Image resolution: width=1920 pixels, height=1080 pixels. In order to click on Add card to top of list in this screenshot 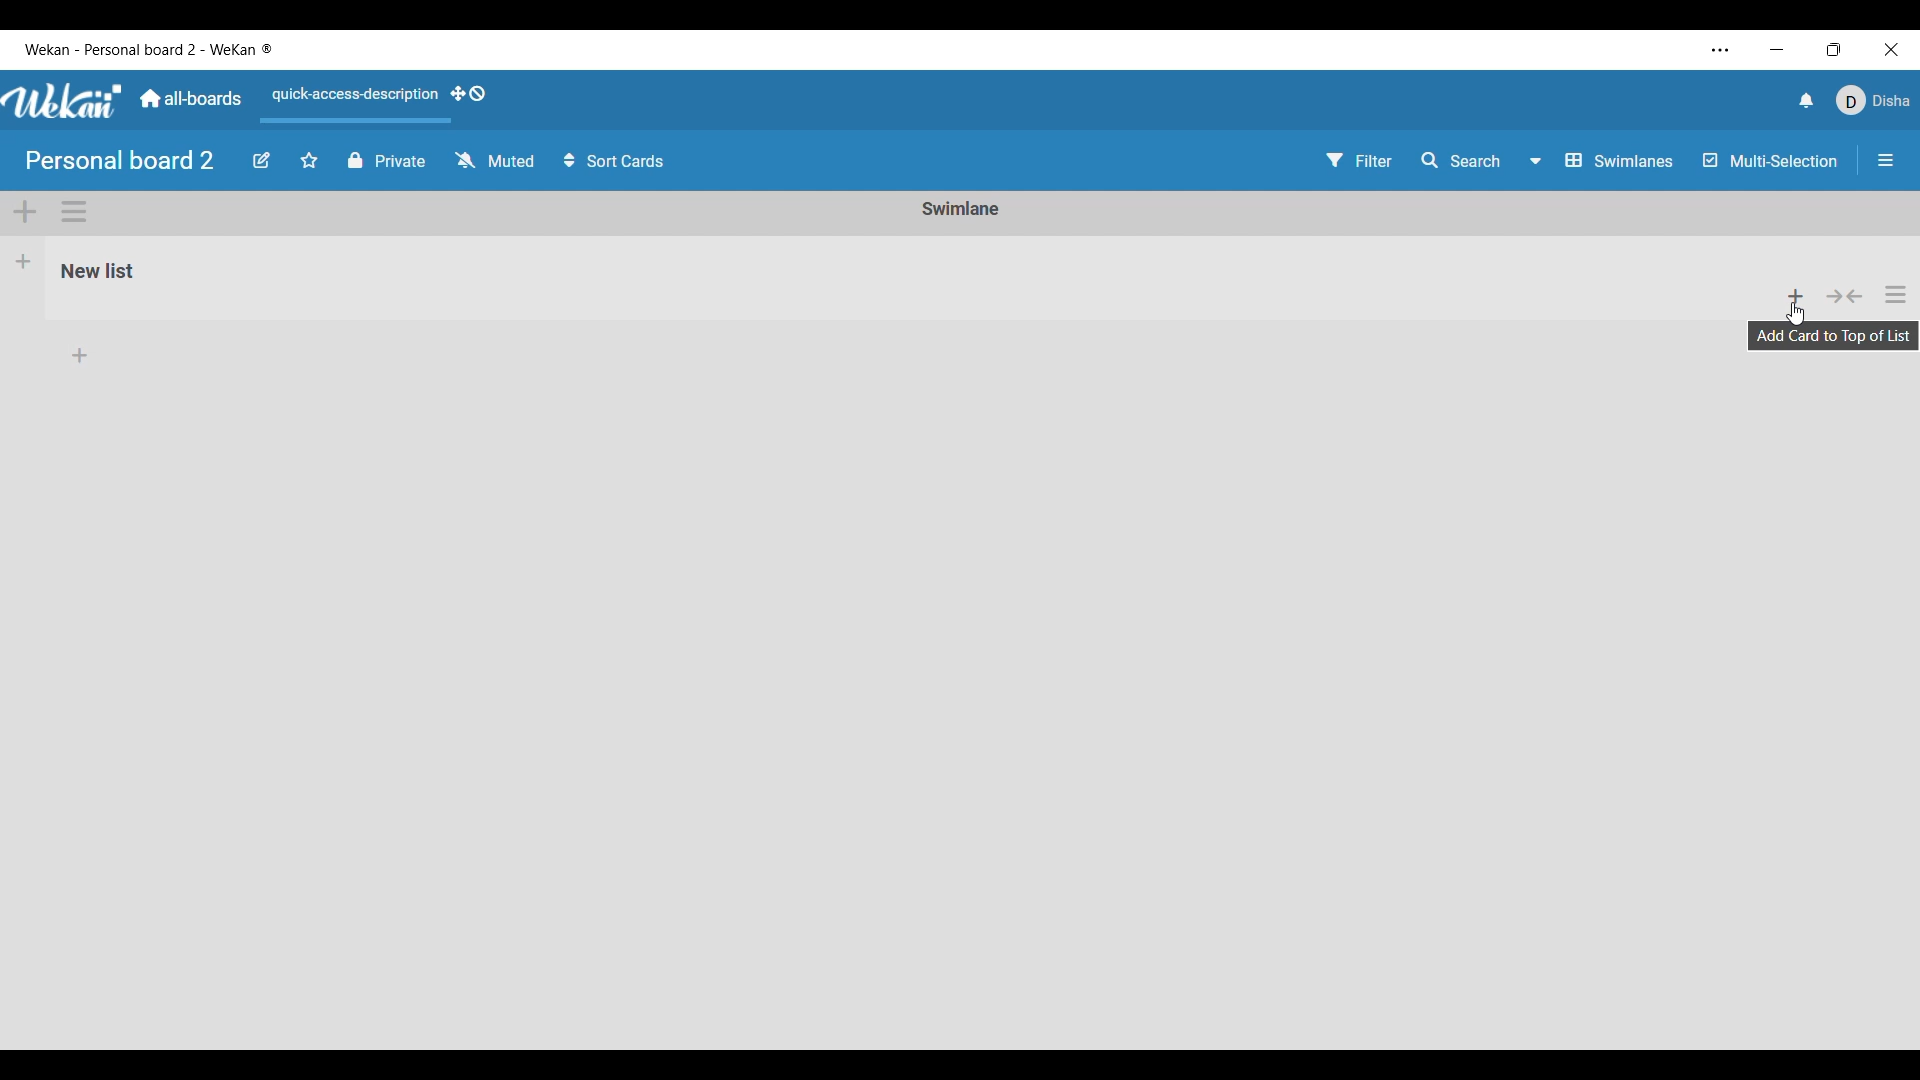, I will do `click(1797, 294)`.